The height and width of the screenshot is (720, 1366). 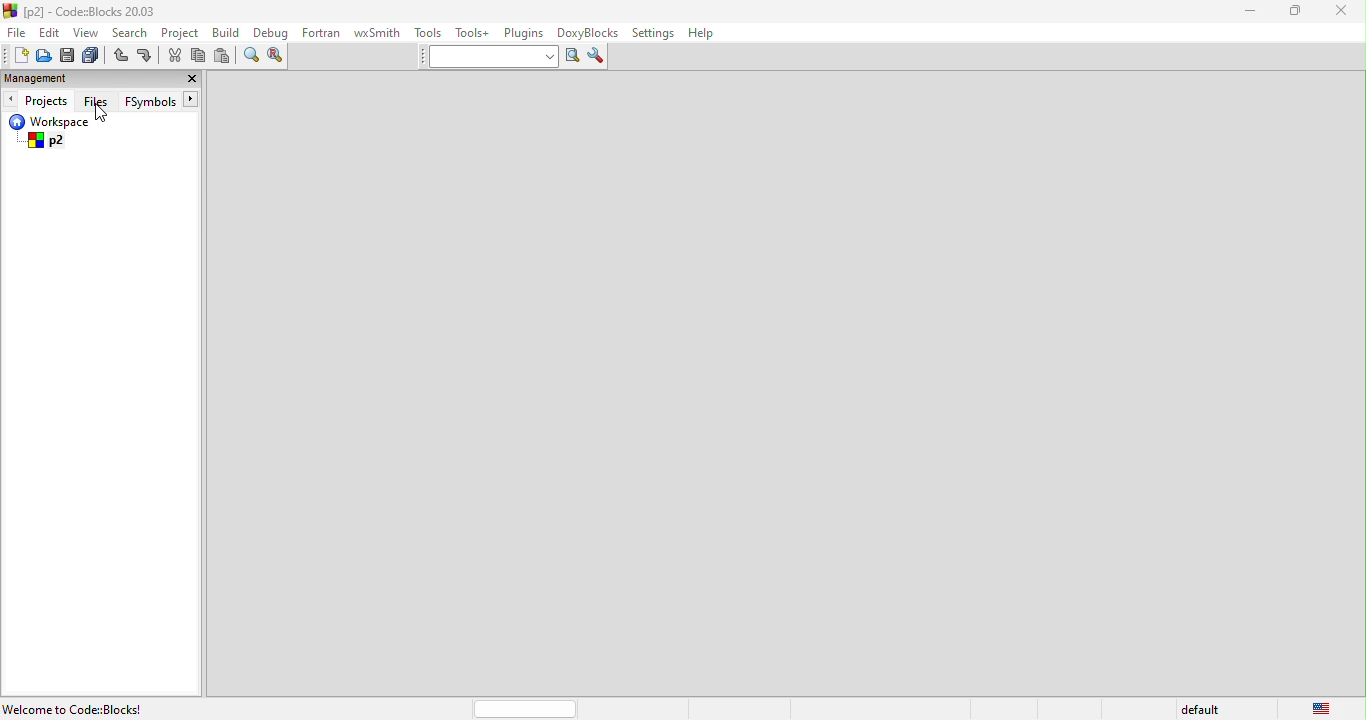 What do you see at coordinates (712, 33) in the screenshot?
I see `help` at bounding box center [712, 33].